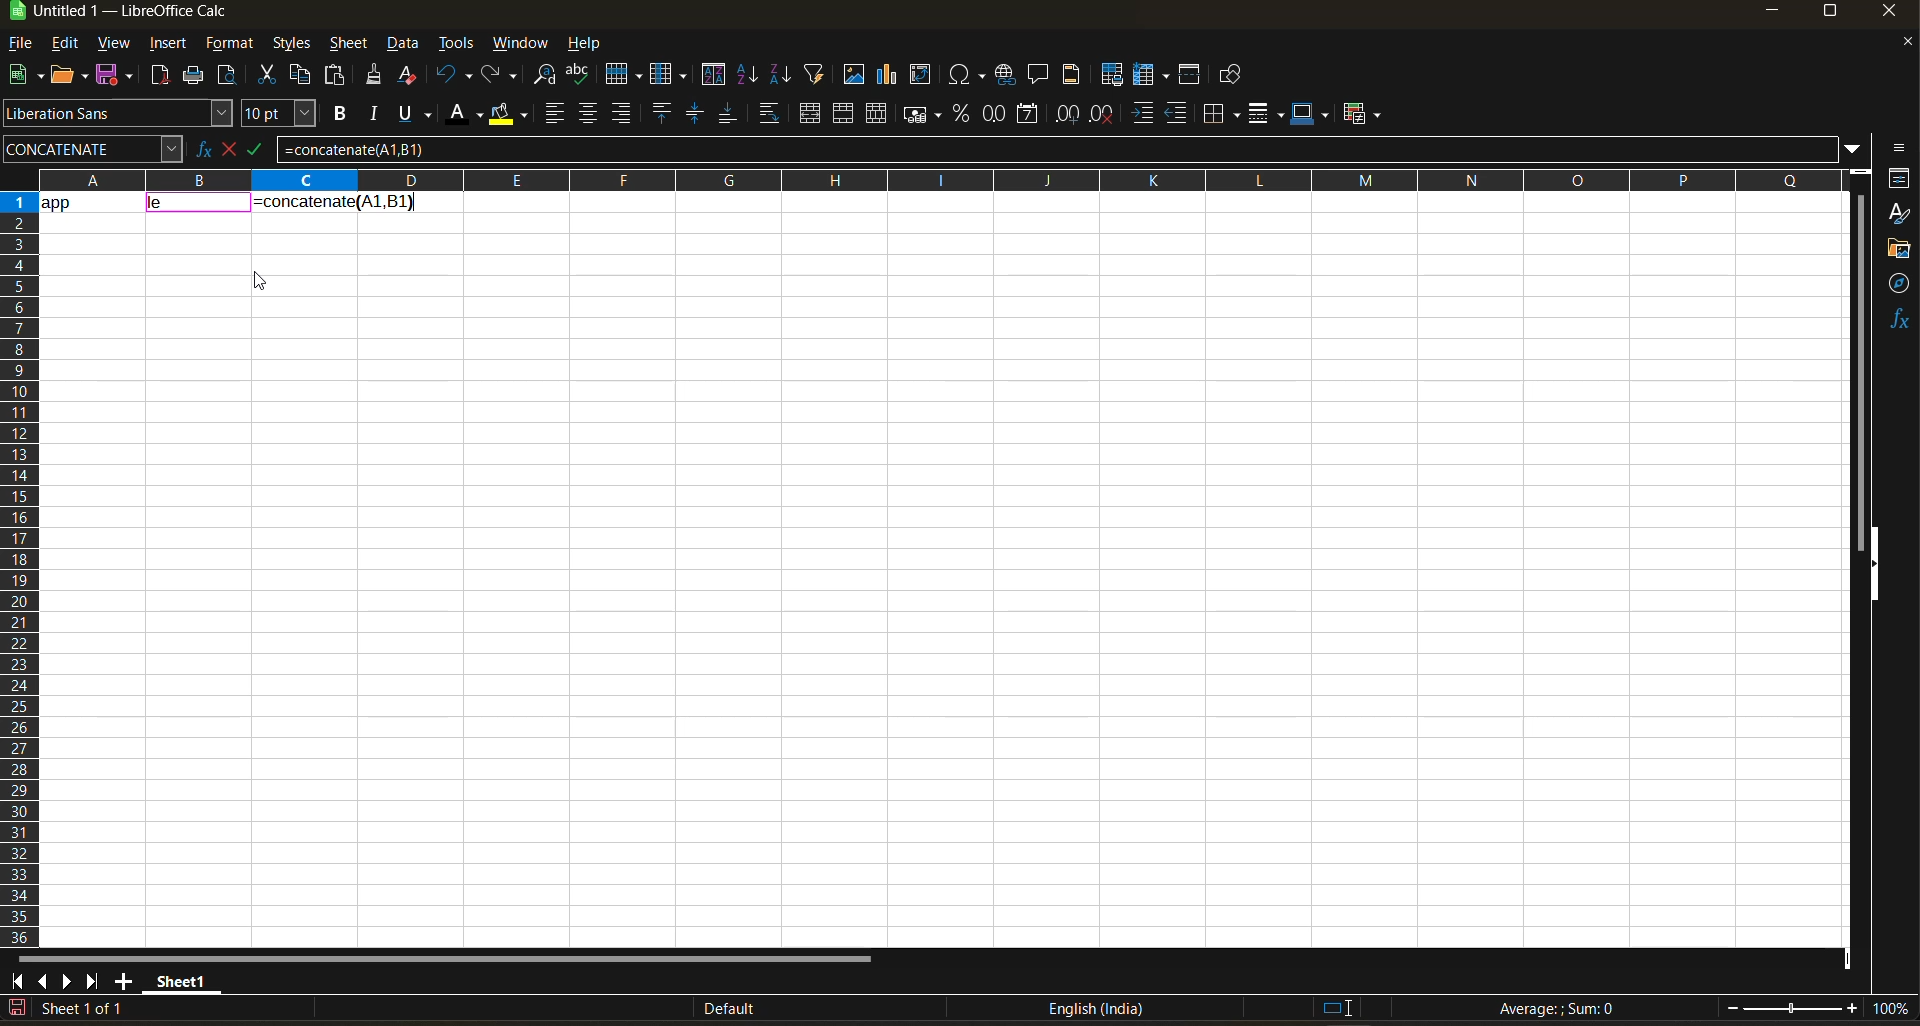  What do you see at coordinates (337, 77) in the screenshot?
I see `paste` at bounding box center [337, 77].